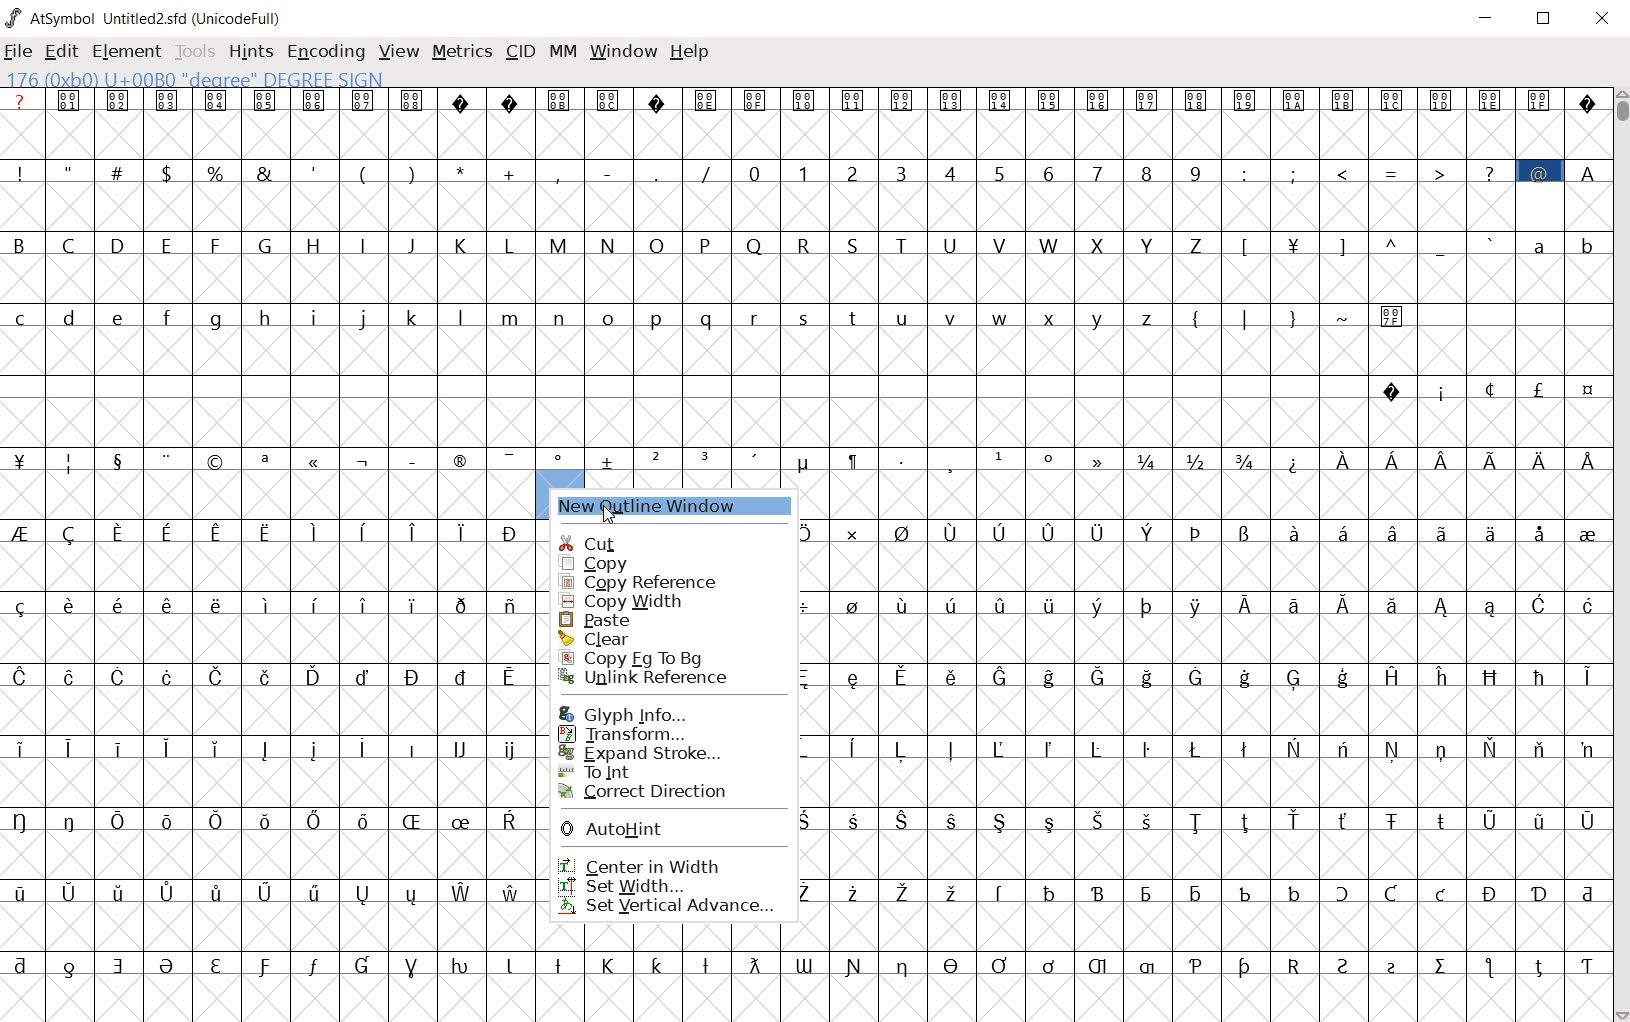 The image size is (1630, 1022). What do you see at coordinates (803, 134) in the screenshot?
I see `empty glyph slots` at bounding box center [803, 134].